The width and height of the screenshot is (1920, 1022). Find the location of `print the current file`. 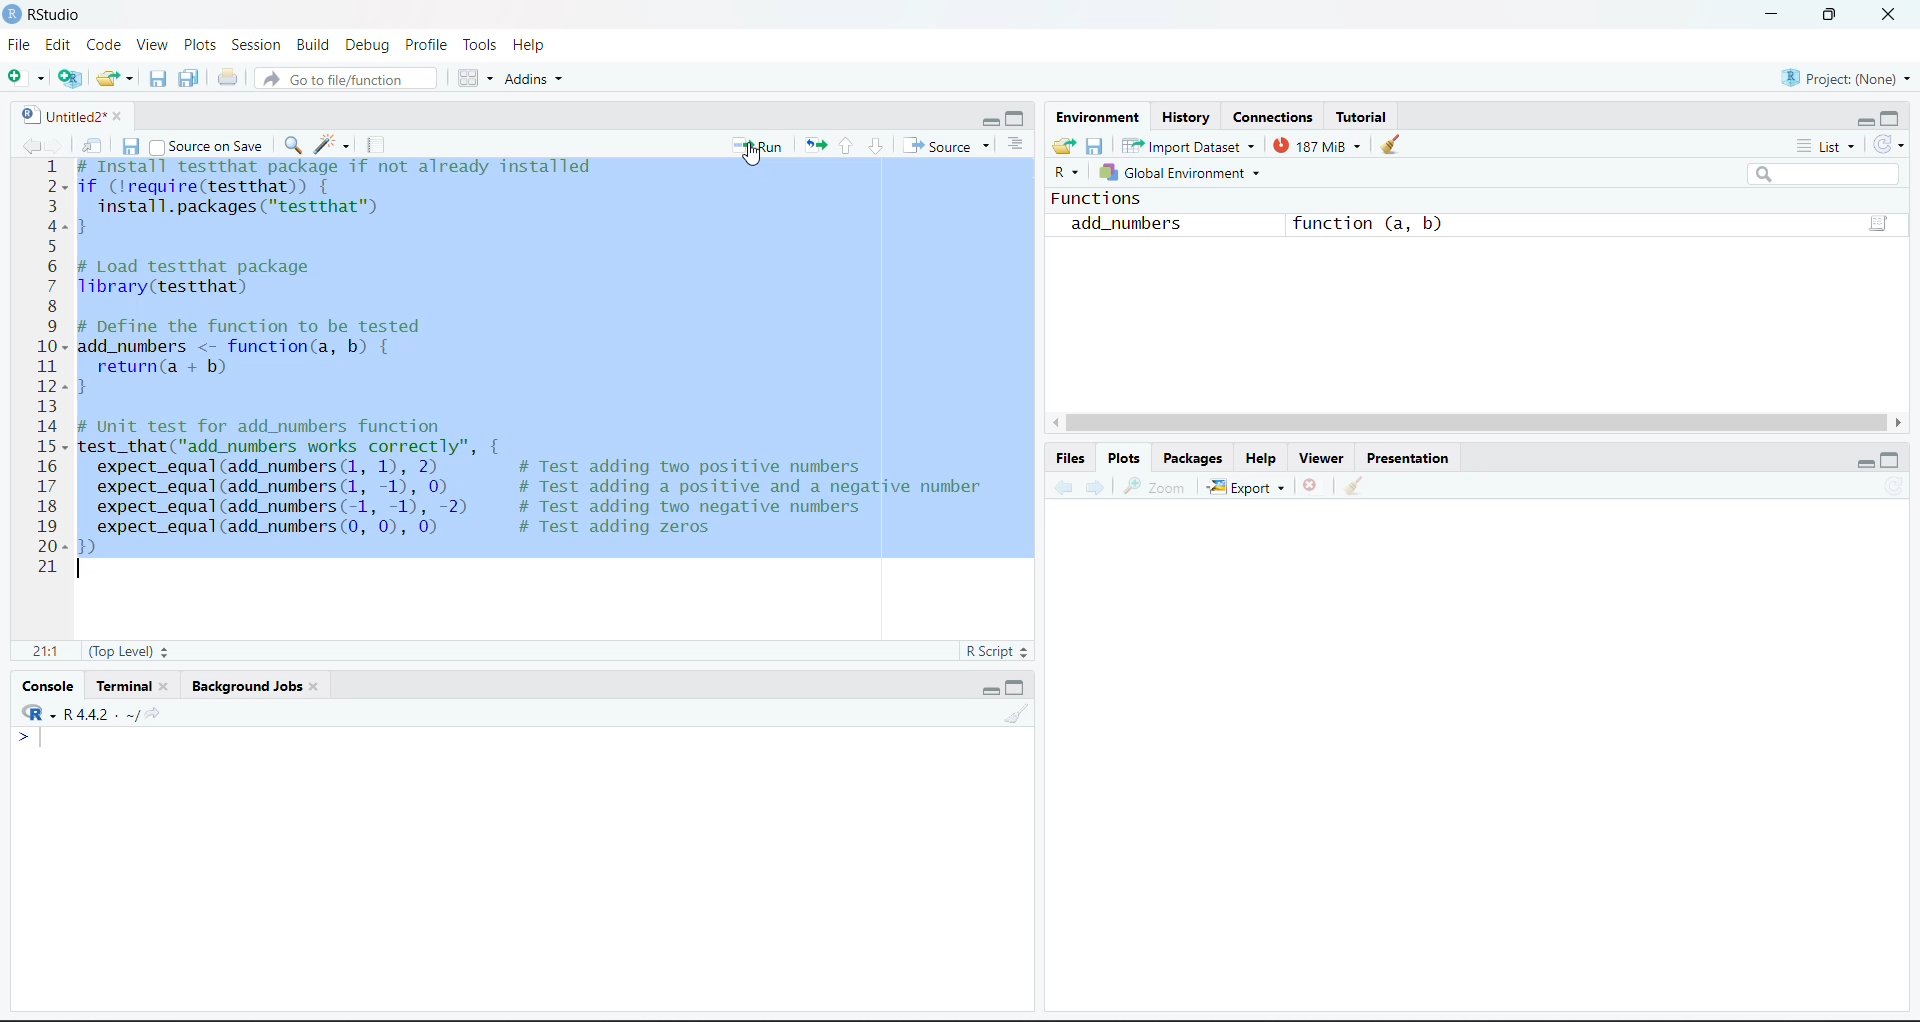

print the current file is located at coordinates (227, 79).